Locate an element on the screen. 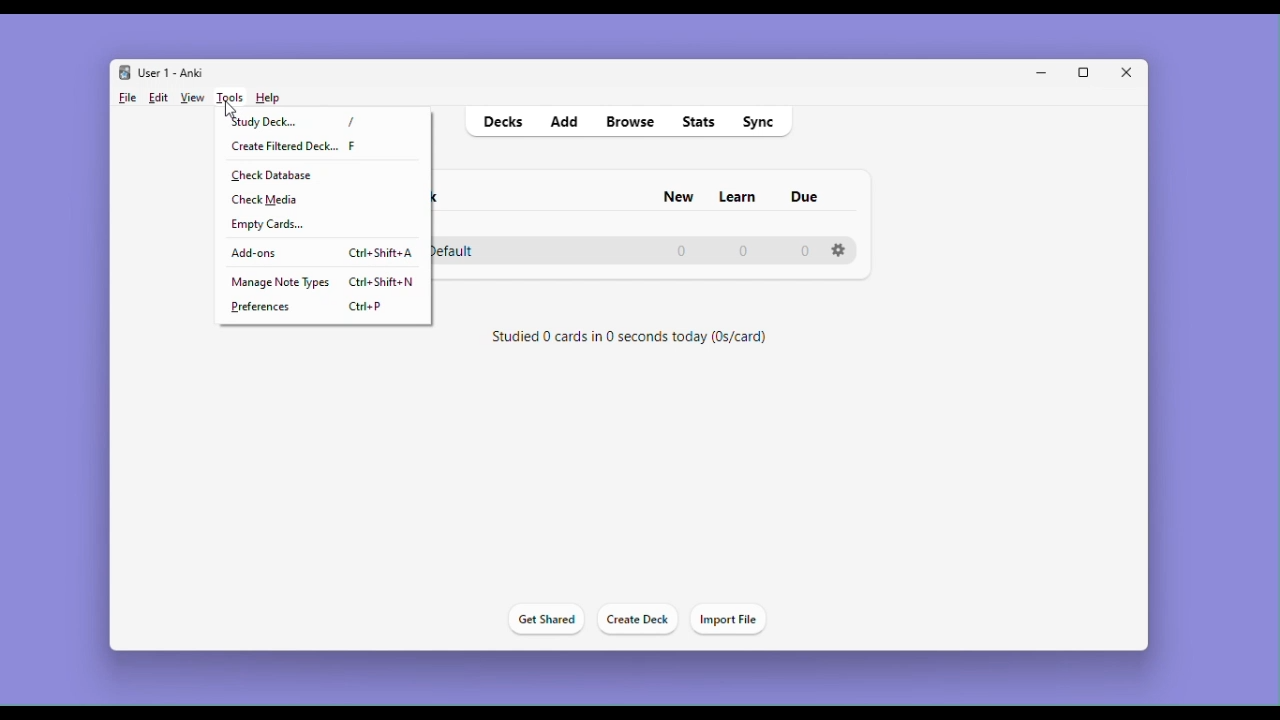 The image size is (1280, 720). Default is located at coordinates (485, 250).